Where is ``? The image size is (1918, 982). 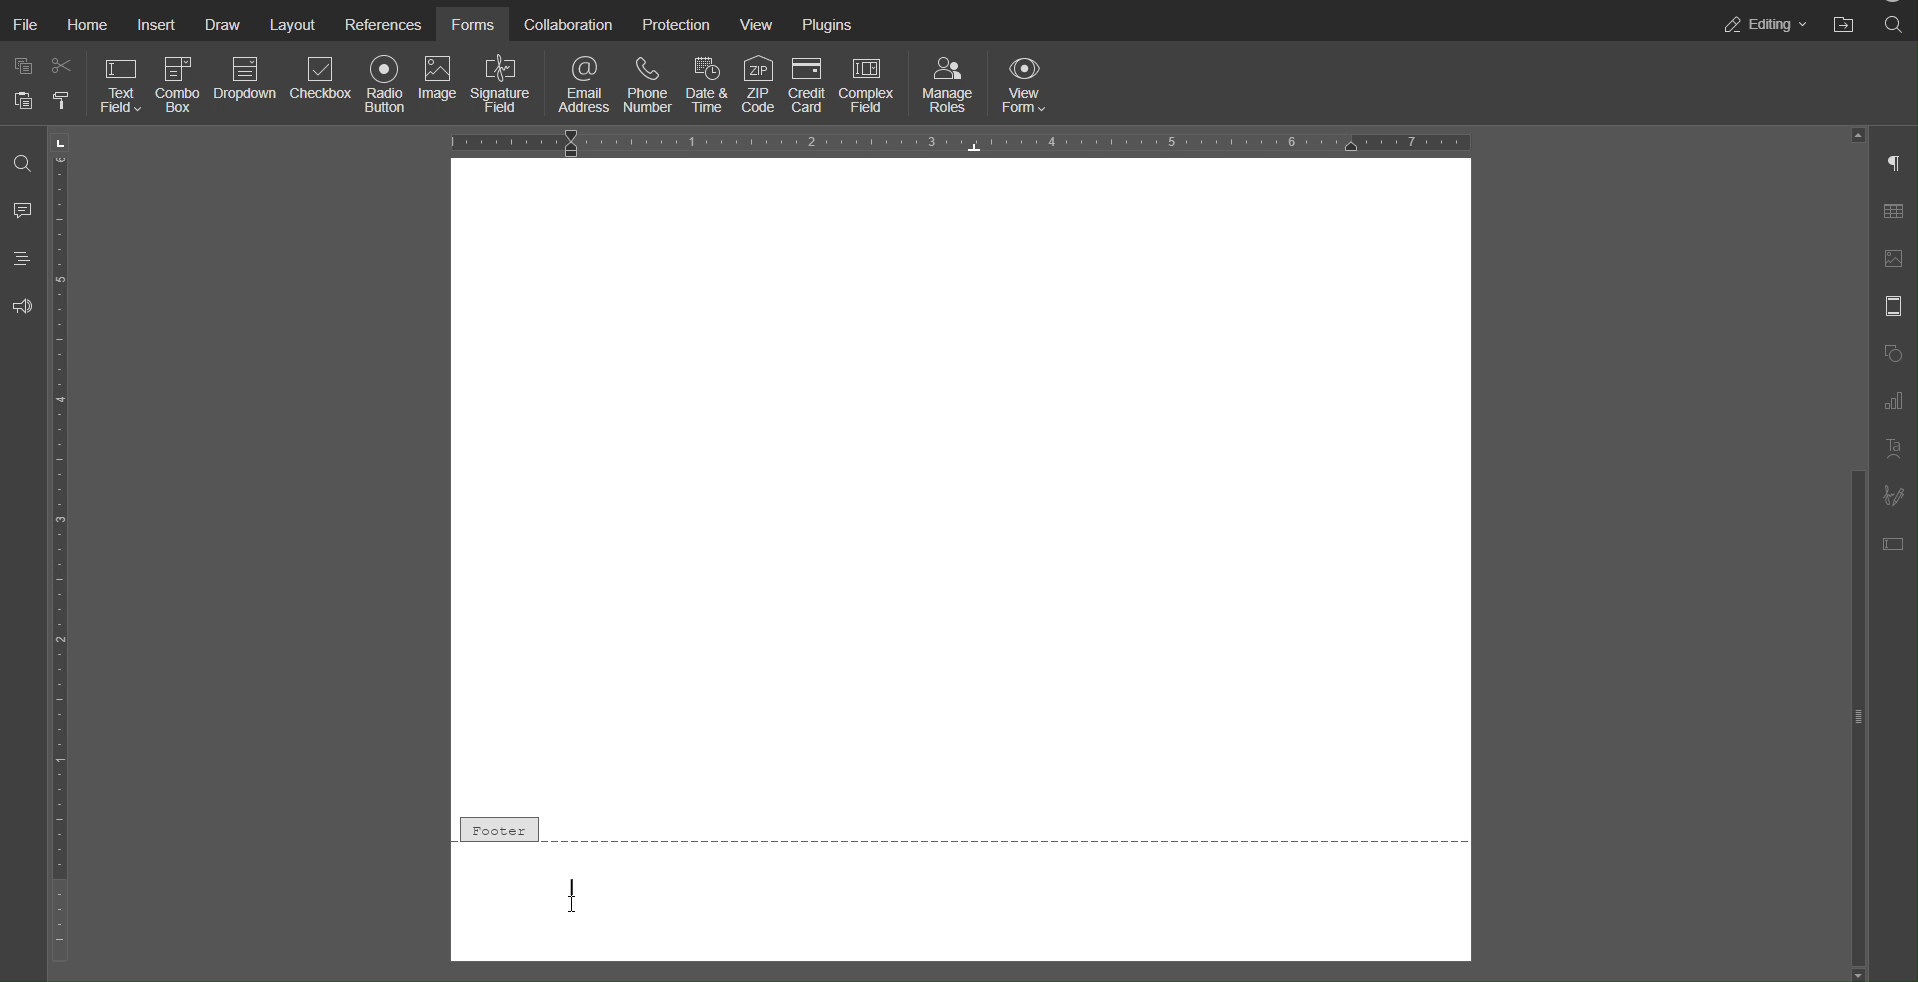
 is located at coordinates (963, 484).